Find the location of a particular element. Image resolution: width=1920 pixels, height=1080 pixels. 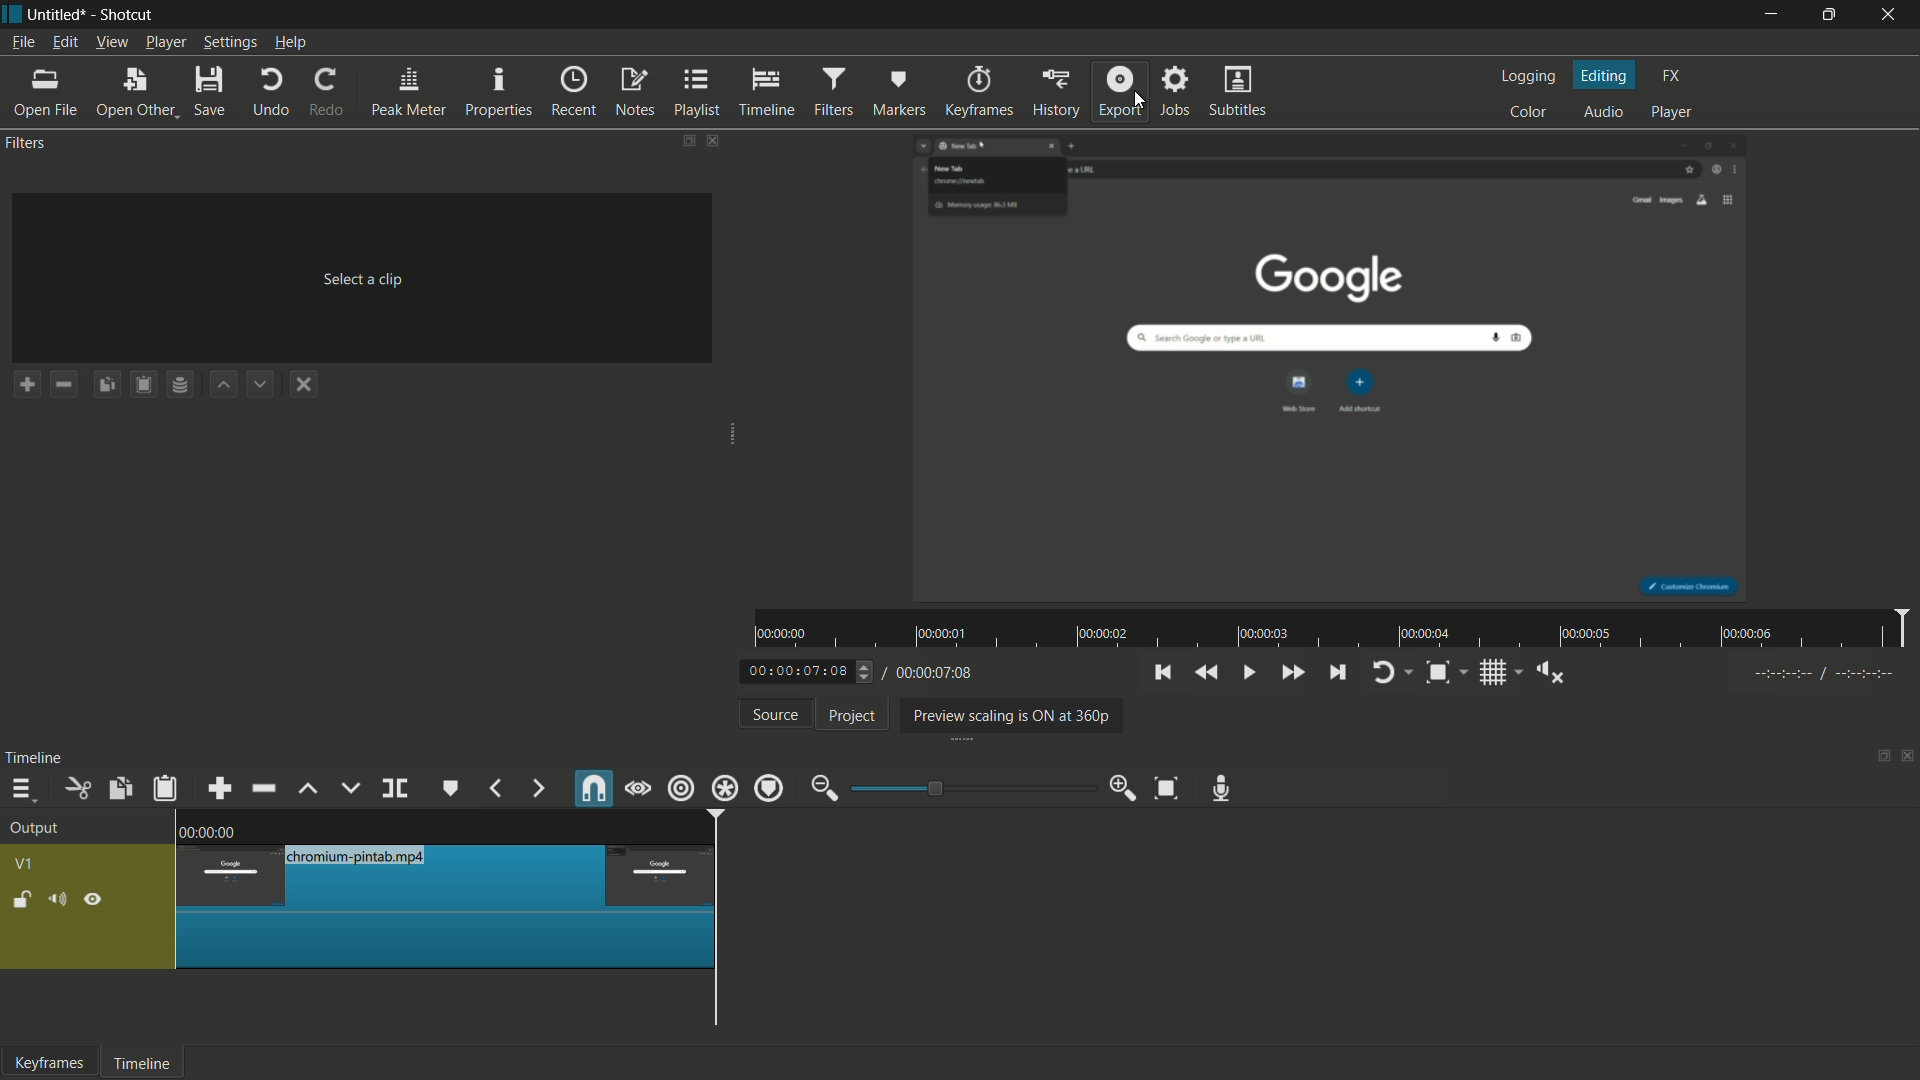

append is located at coordinates (218, 790).